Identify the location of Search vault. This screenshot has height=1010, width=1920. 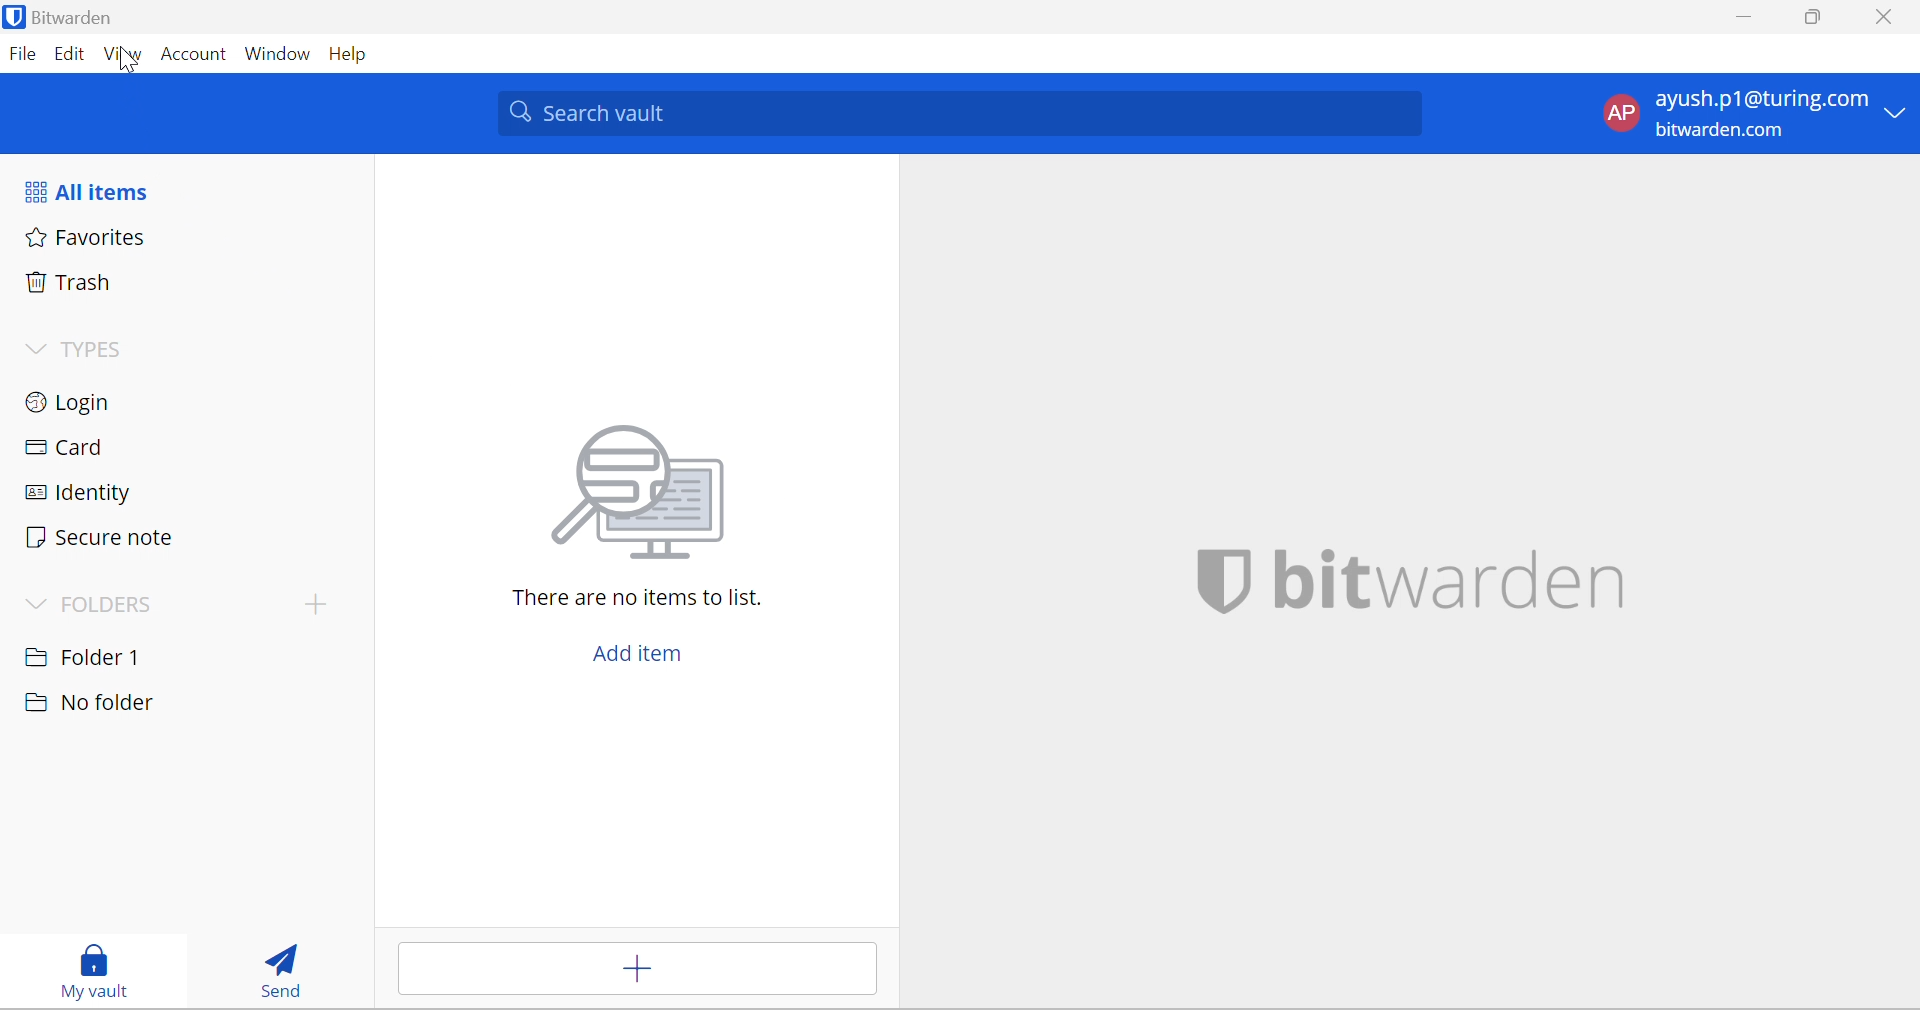
(957, 115).